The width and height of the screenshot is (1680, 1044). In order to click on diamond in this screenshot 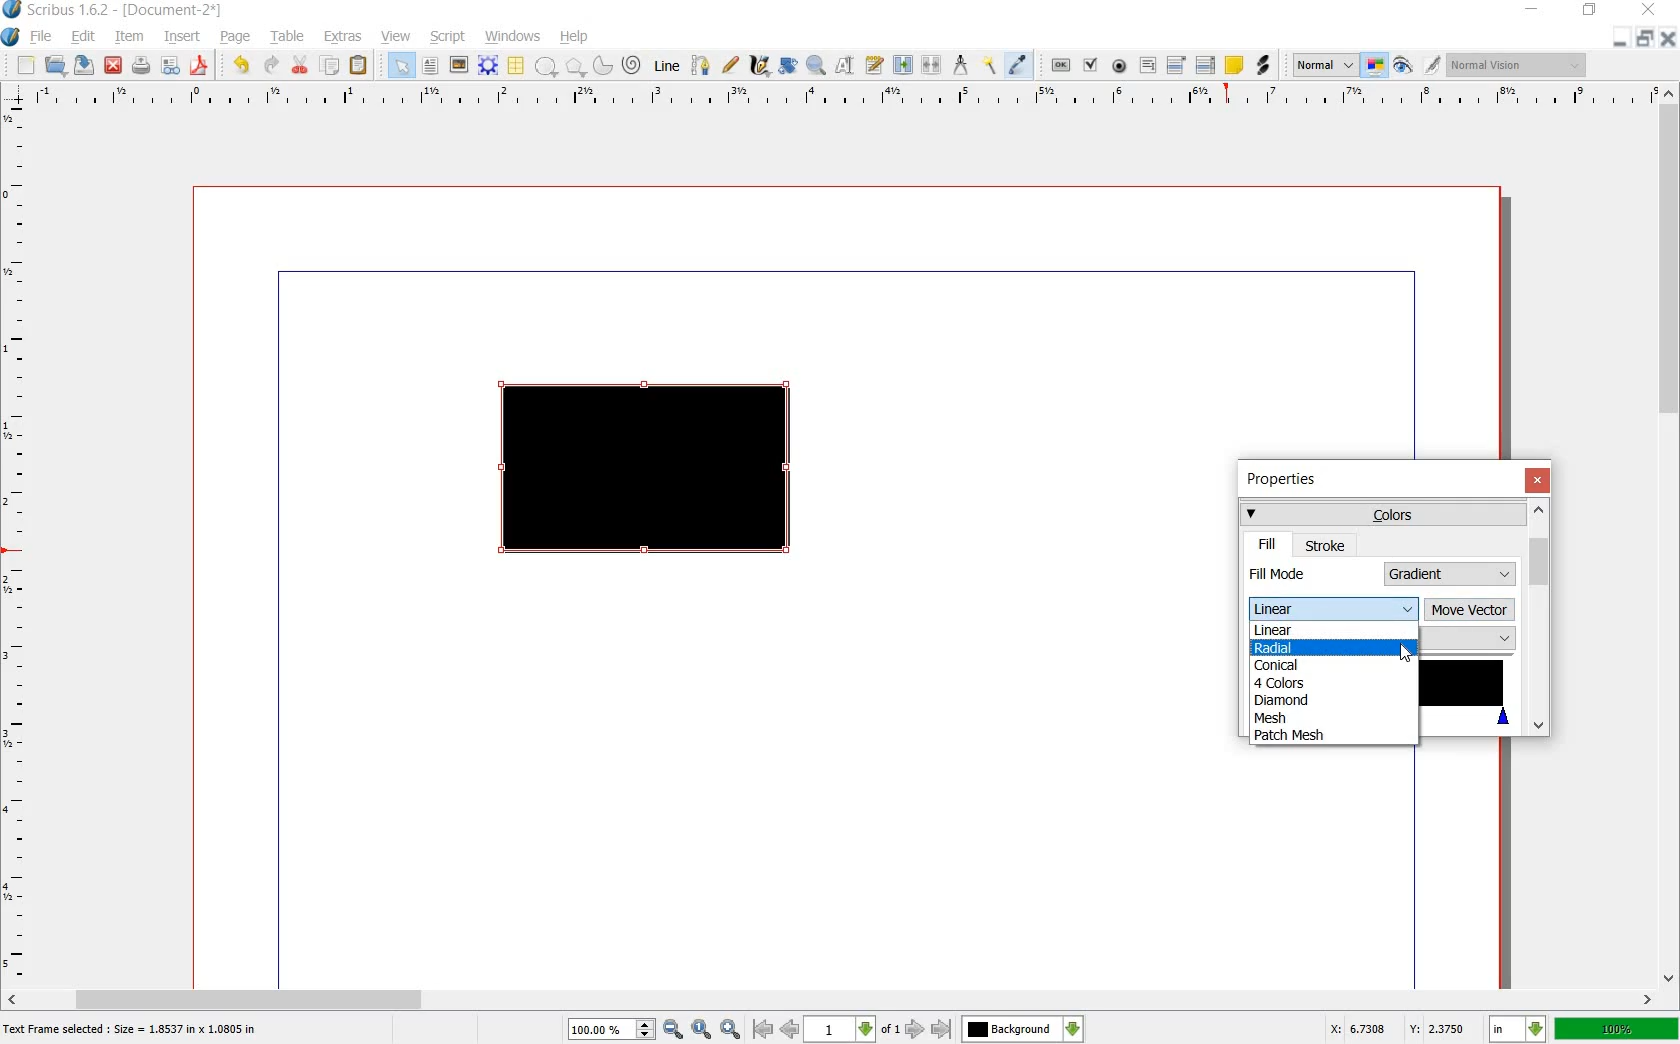, I will do `click(1284, 699)`.